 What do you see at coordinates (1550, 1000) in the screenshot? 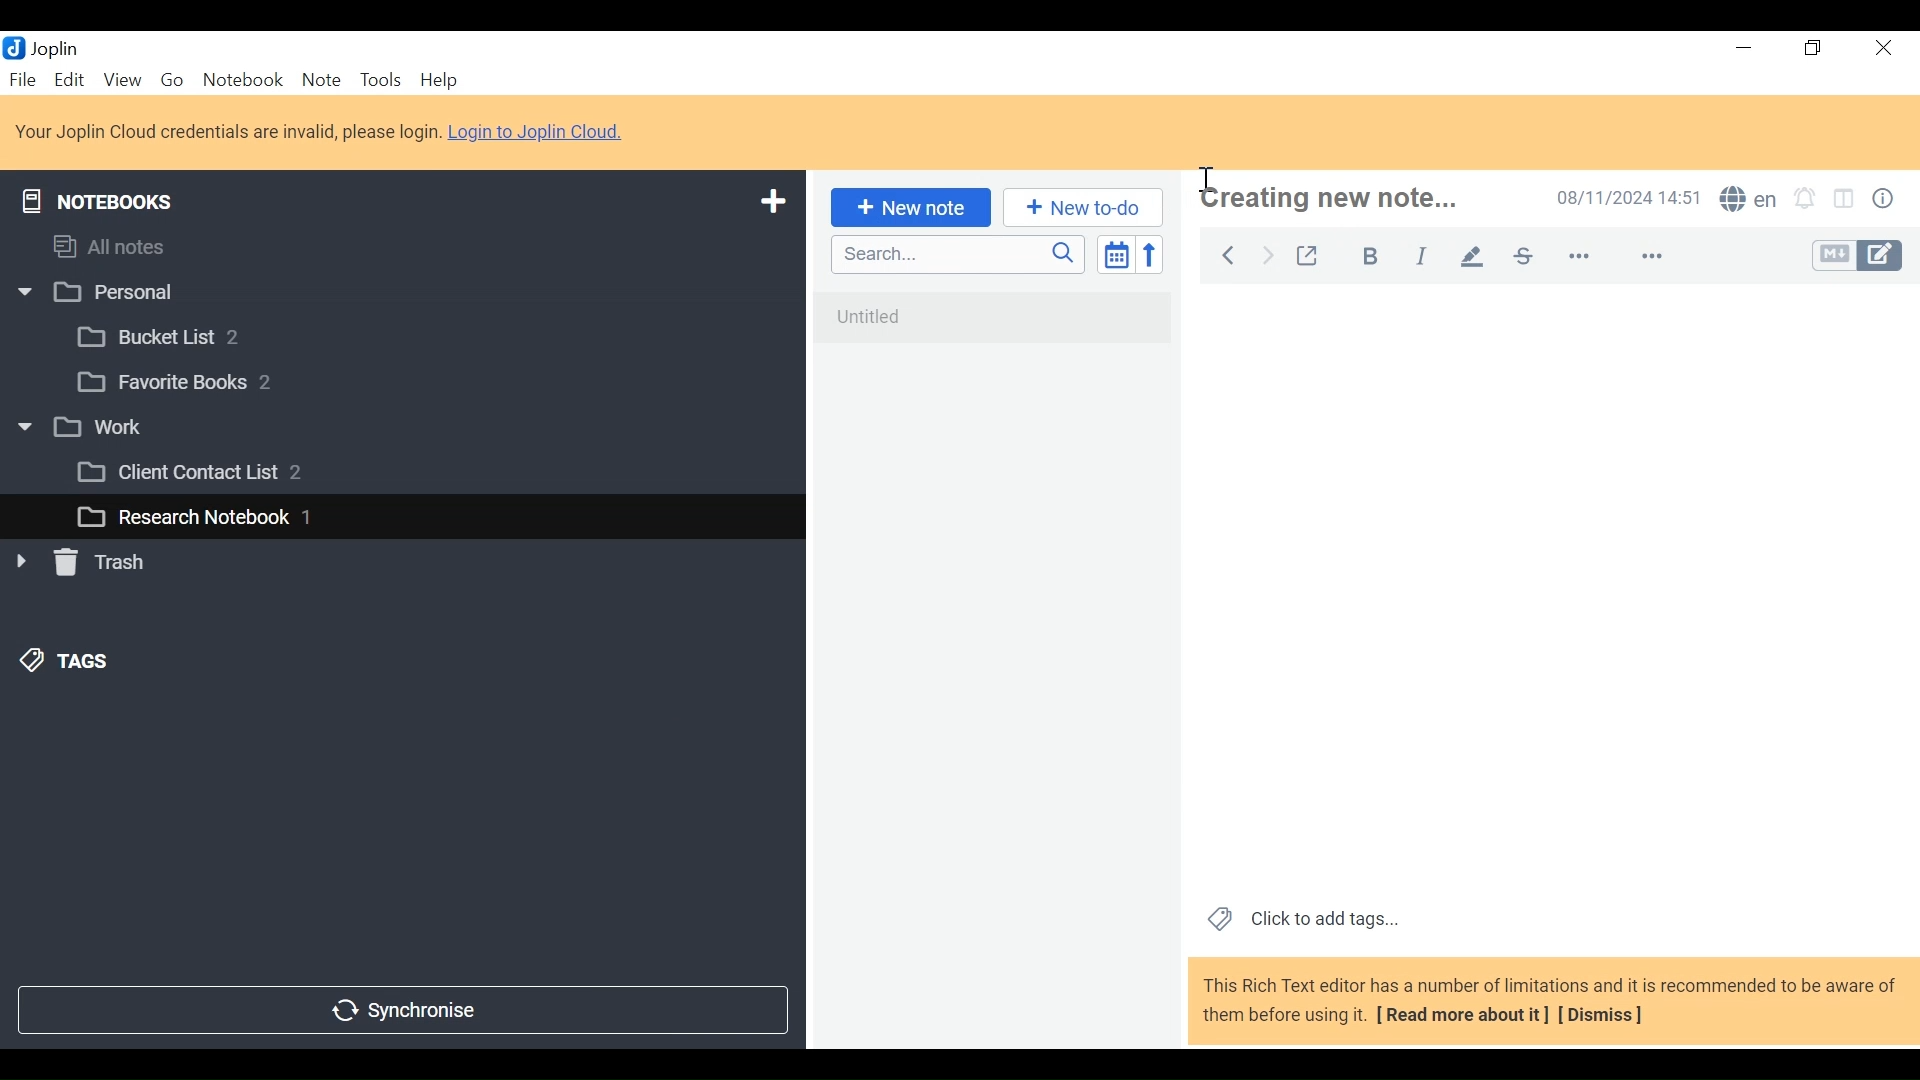
I see `This Rich Text editor has a number of limitations and it is recommended to be aware of
them before using it. [ Read more about it] [Dismiss]` at bounding box center [1550, 1000].